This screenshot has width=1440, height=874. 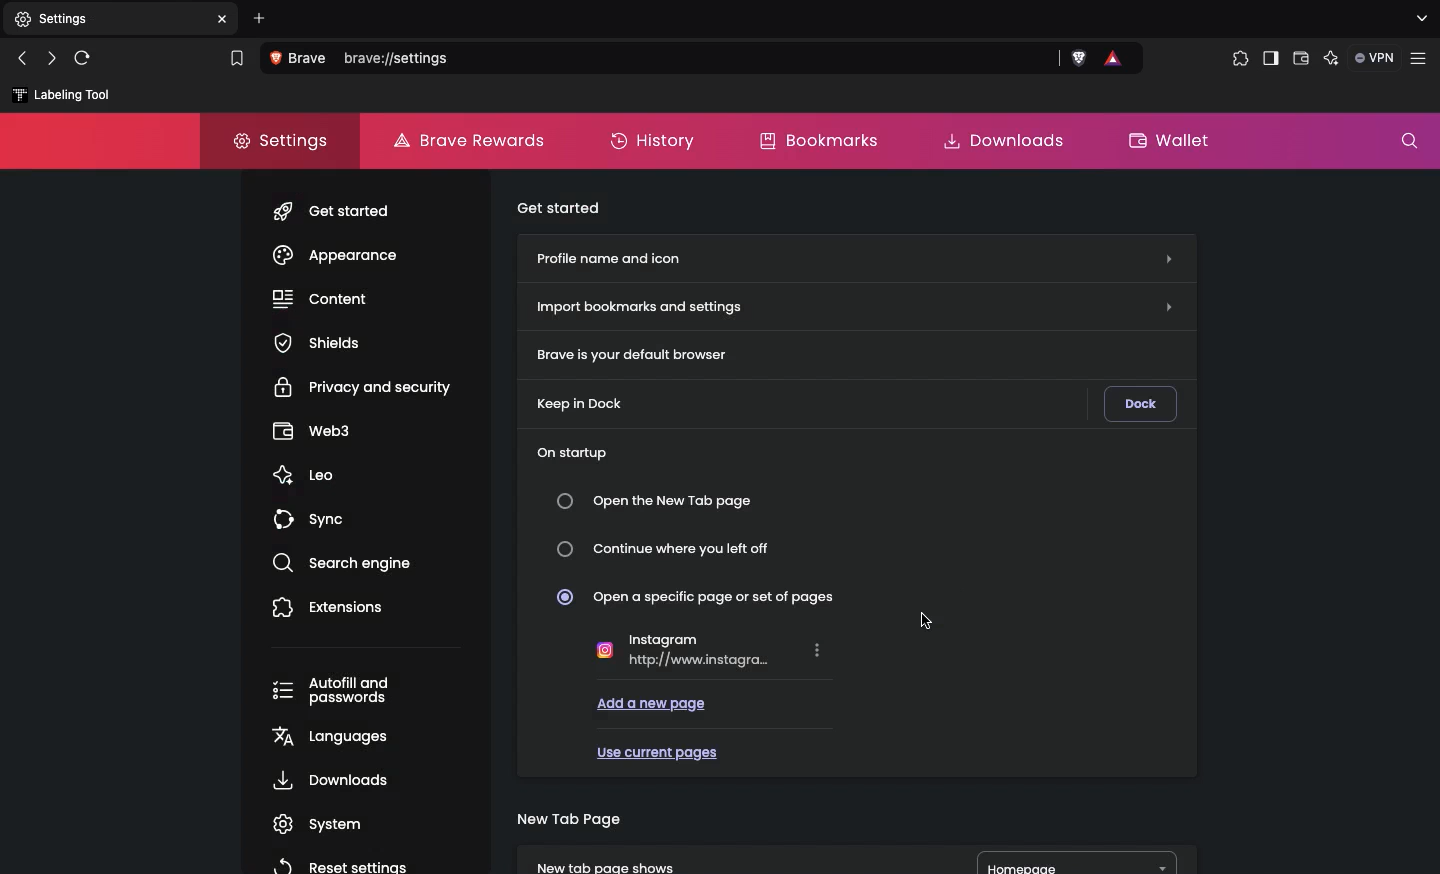 What do you see at coordinates (854, 255) in the screenshot?
I see `Profile name and icon` at bounding box center [854, 255].